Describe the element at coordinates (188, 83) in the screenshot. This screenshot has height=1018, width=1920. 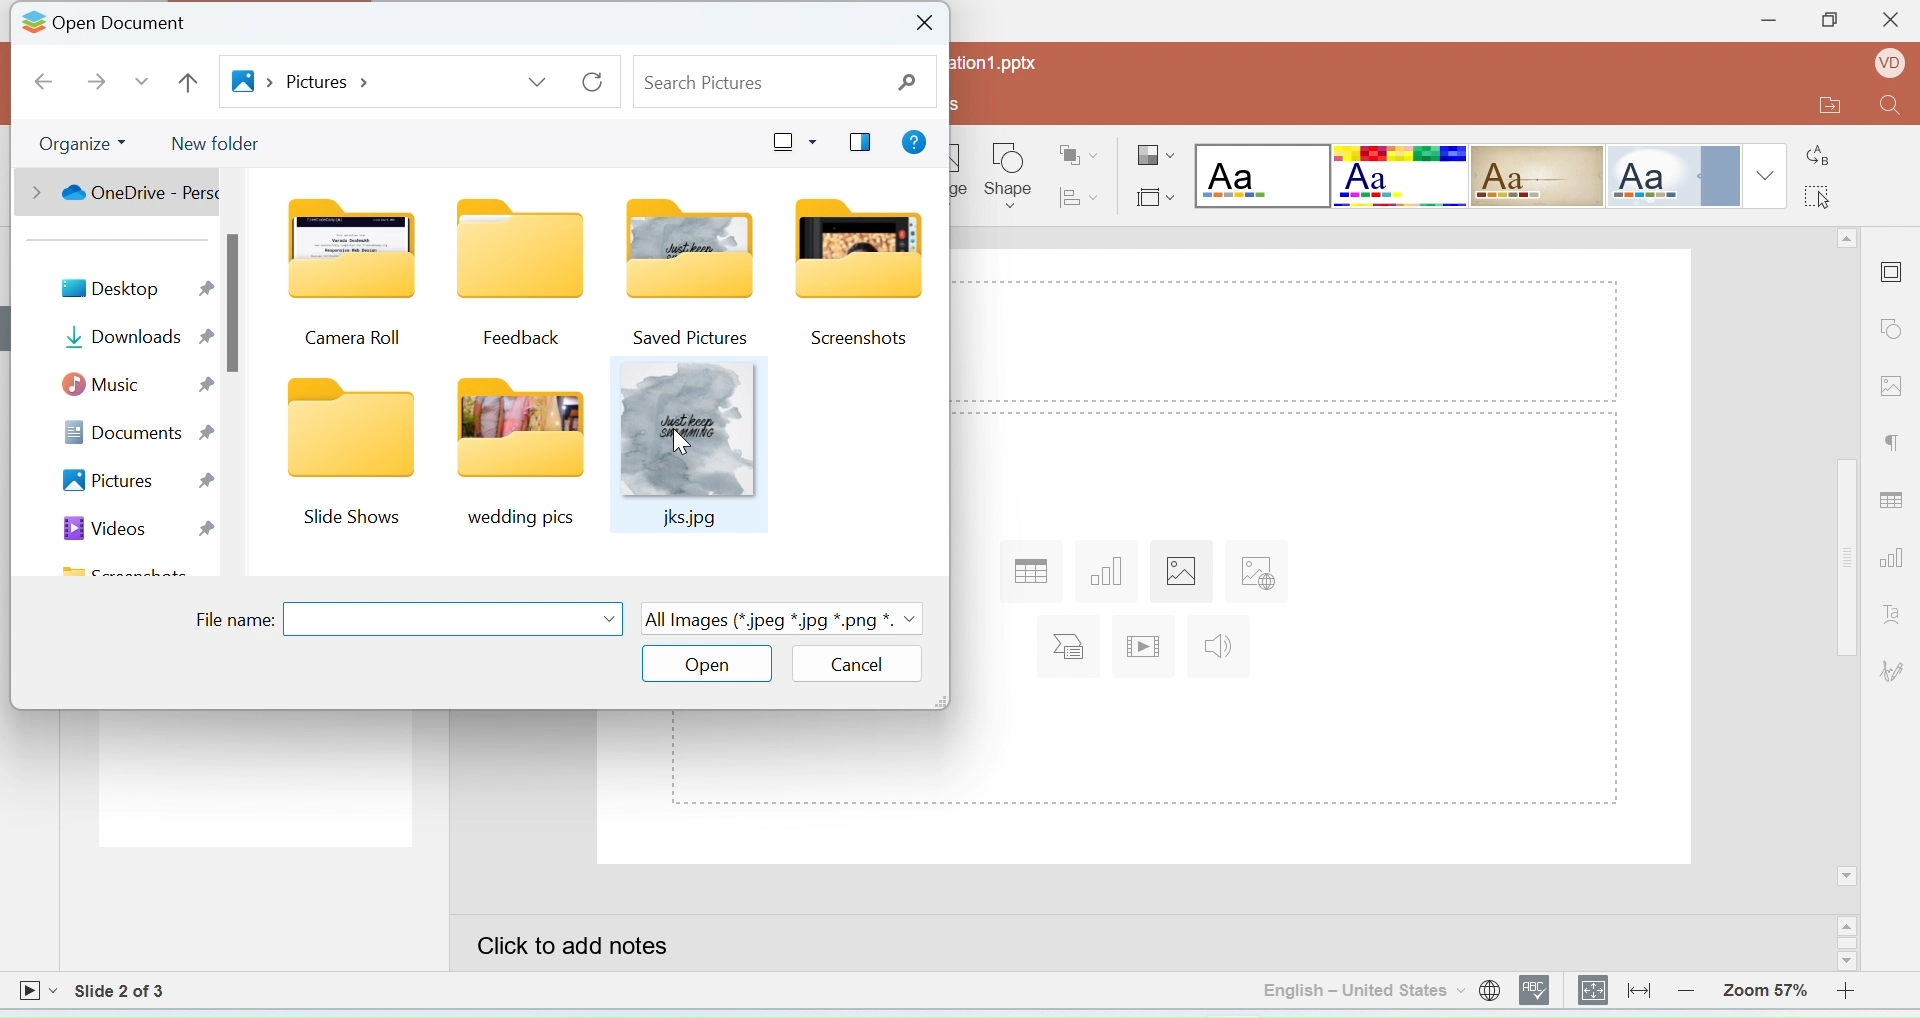
I see `back` at that location.